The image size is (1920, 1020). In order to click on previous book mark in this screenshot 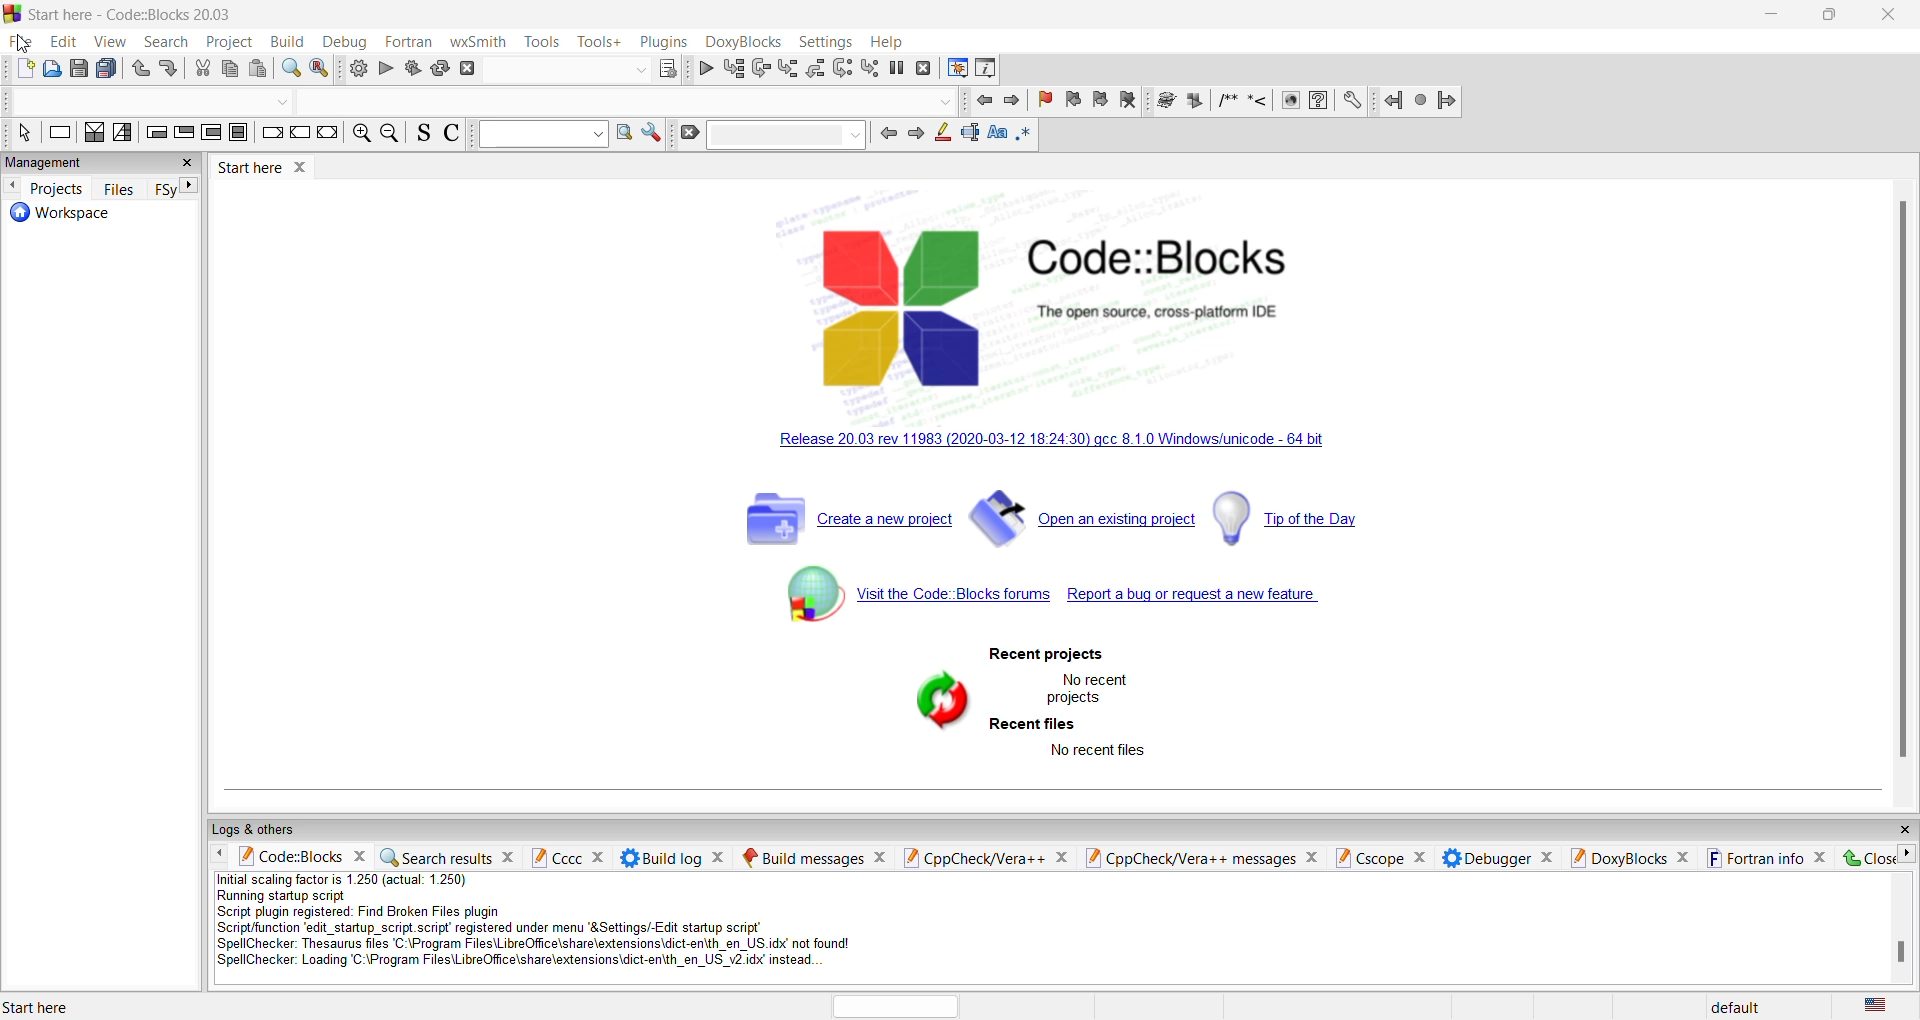, I will do `click(1071, 99)`.